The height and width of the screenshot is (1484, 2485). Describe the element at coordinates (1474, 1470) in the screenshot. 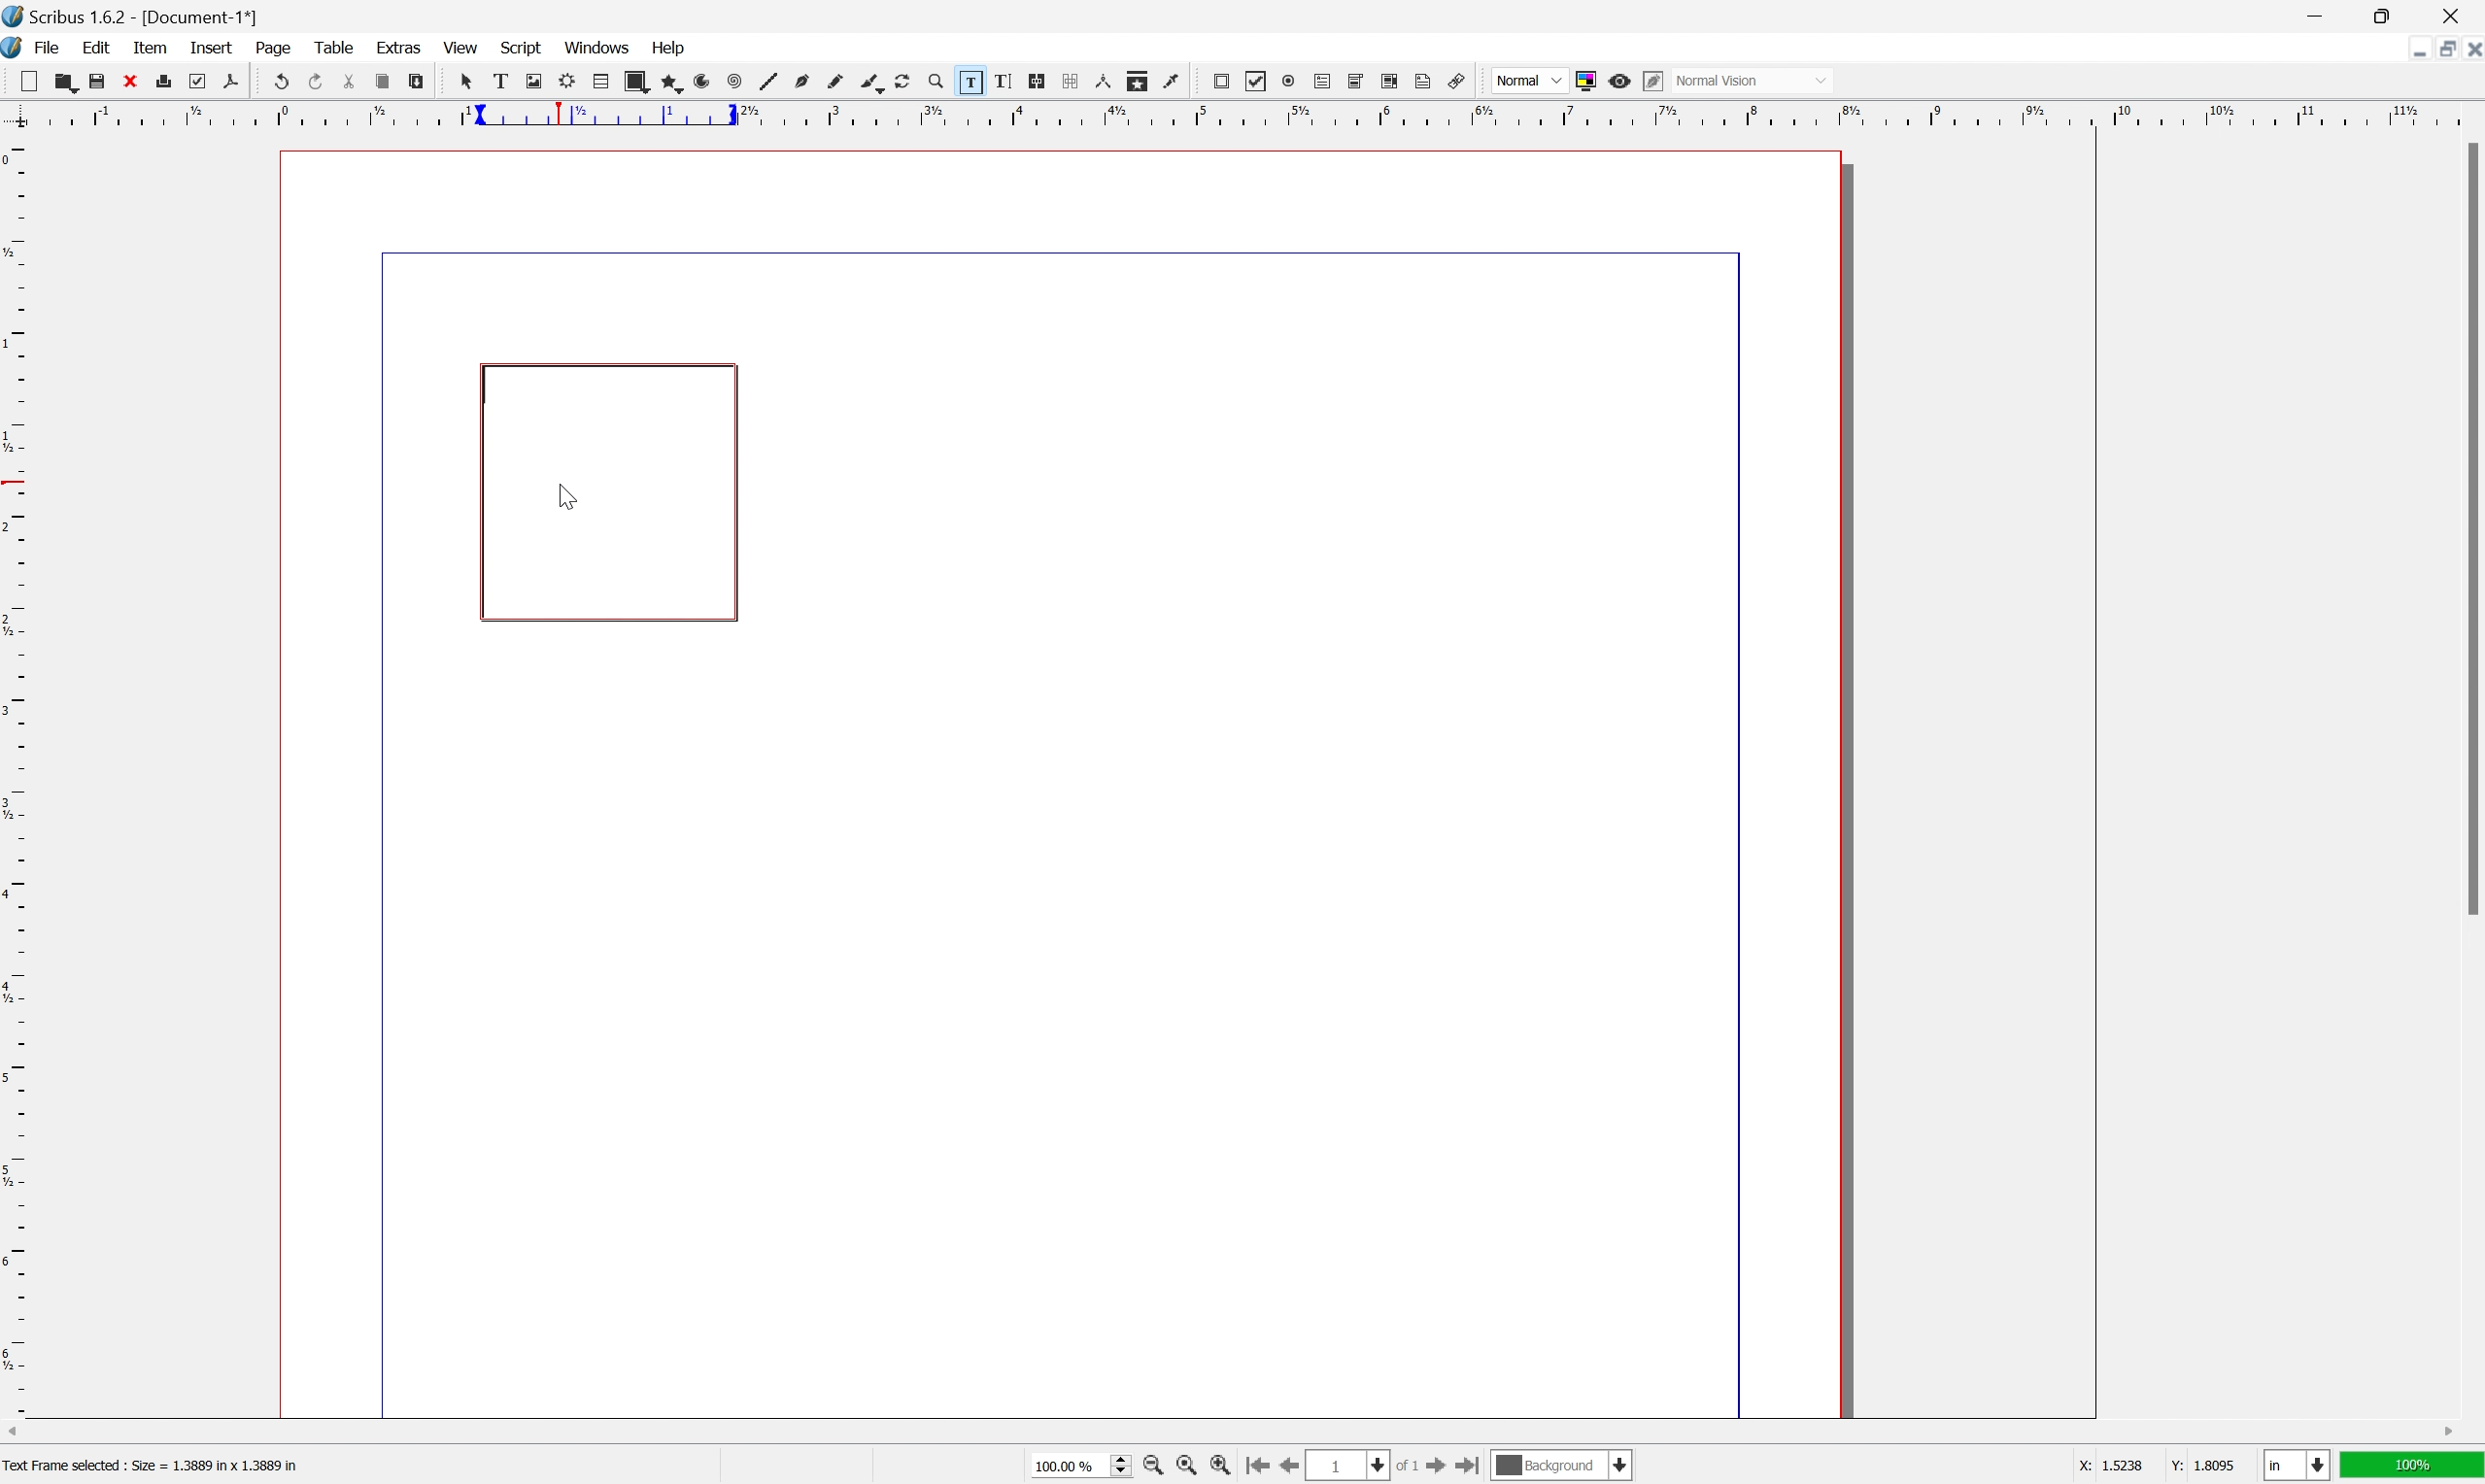

I see `go to last page` at that location.